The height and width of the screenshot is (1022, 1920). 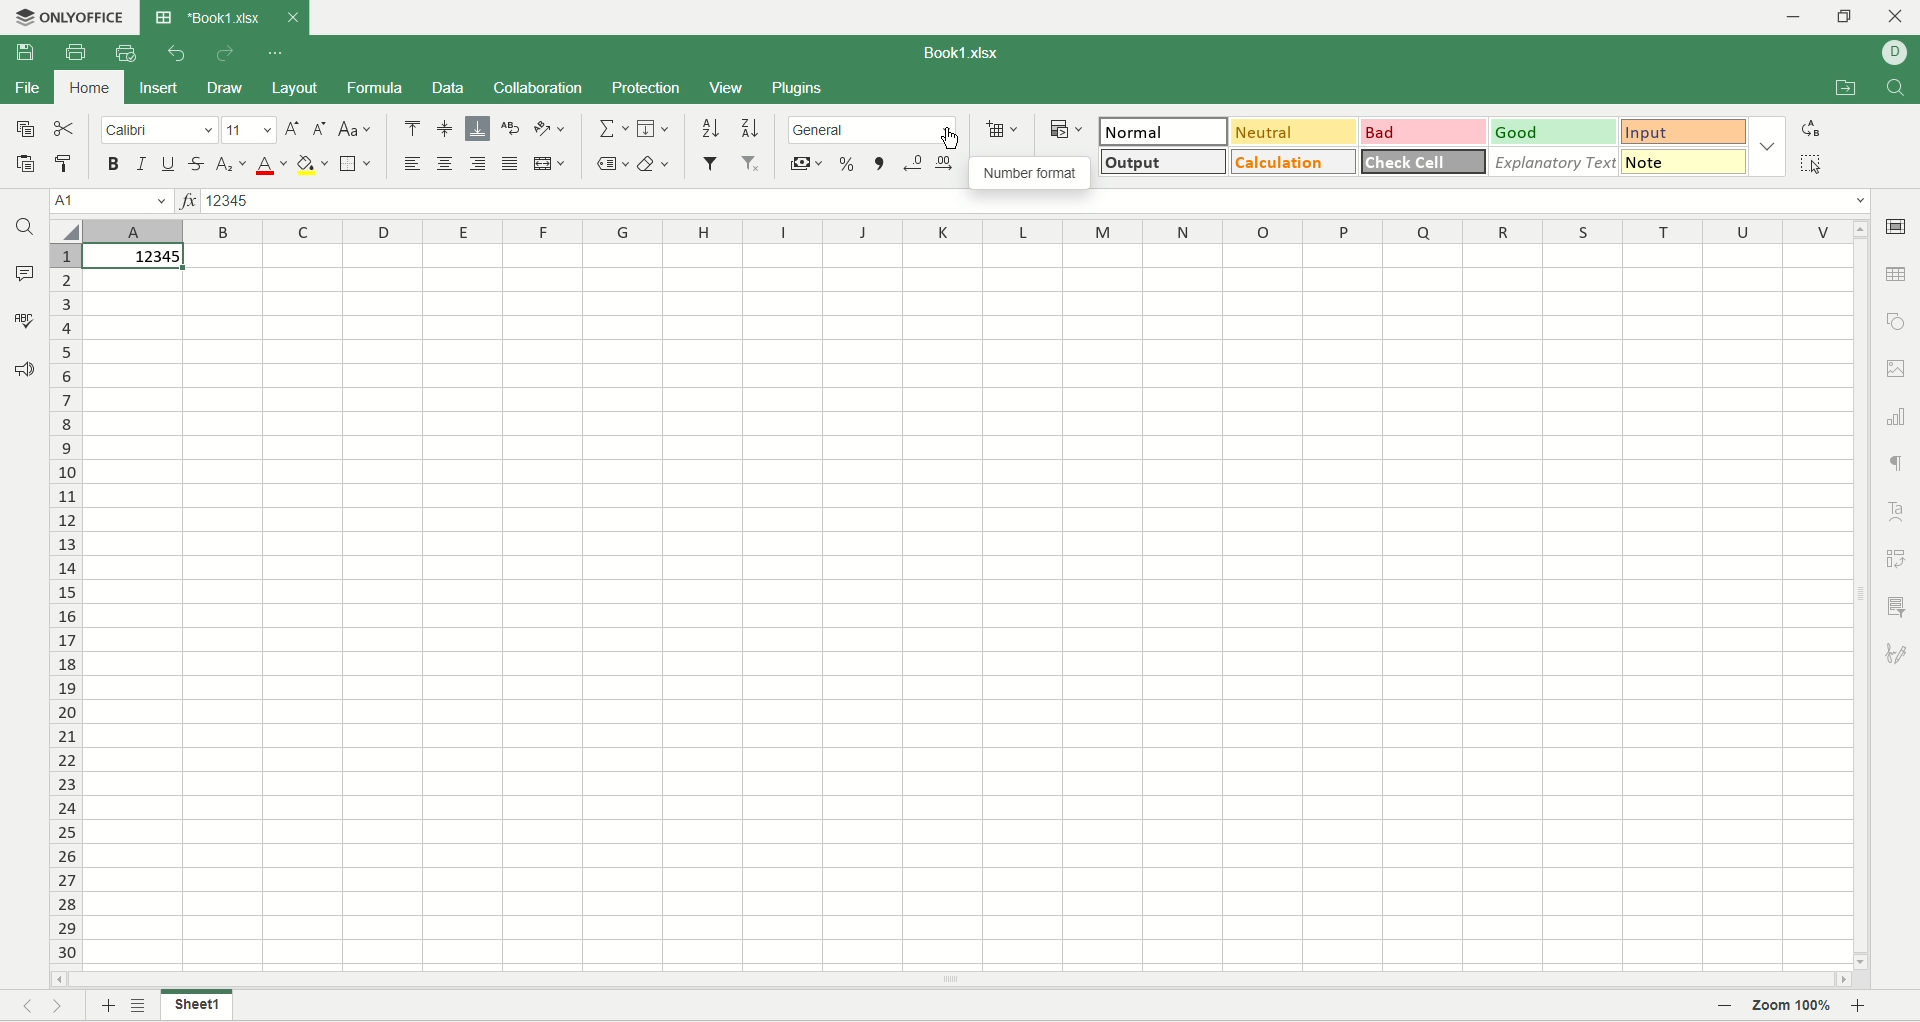 I want to click on spell check, so click(x=22, y=320).